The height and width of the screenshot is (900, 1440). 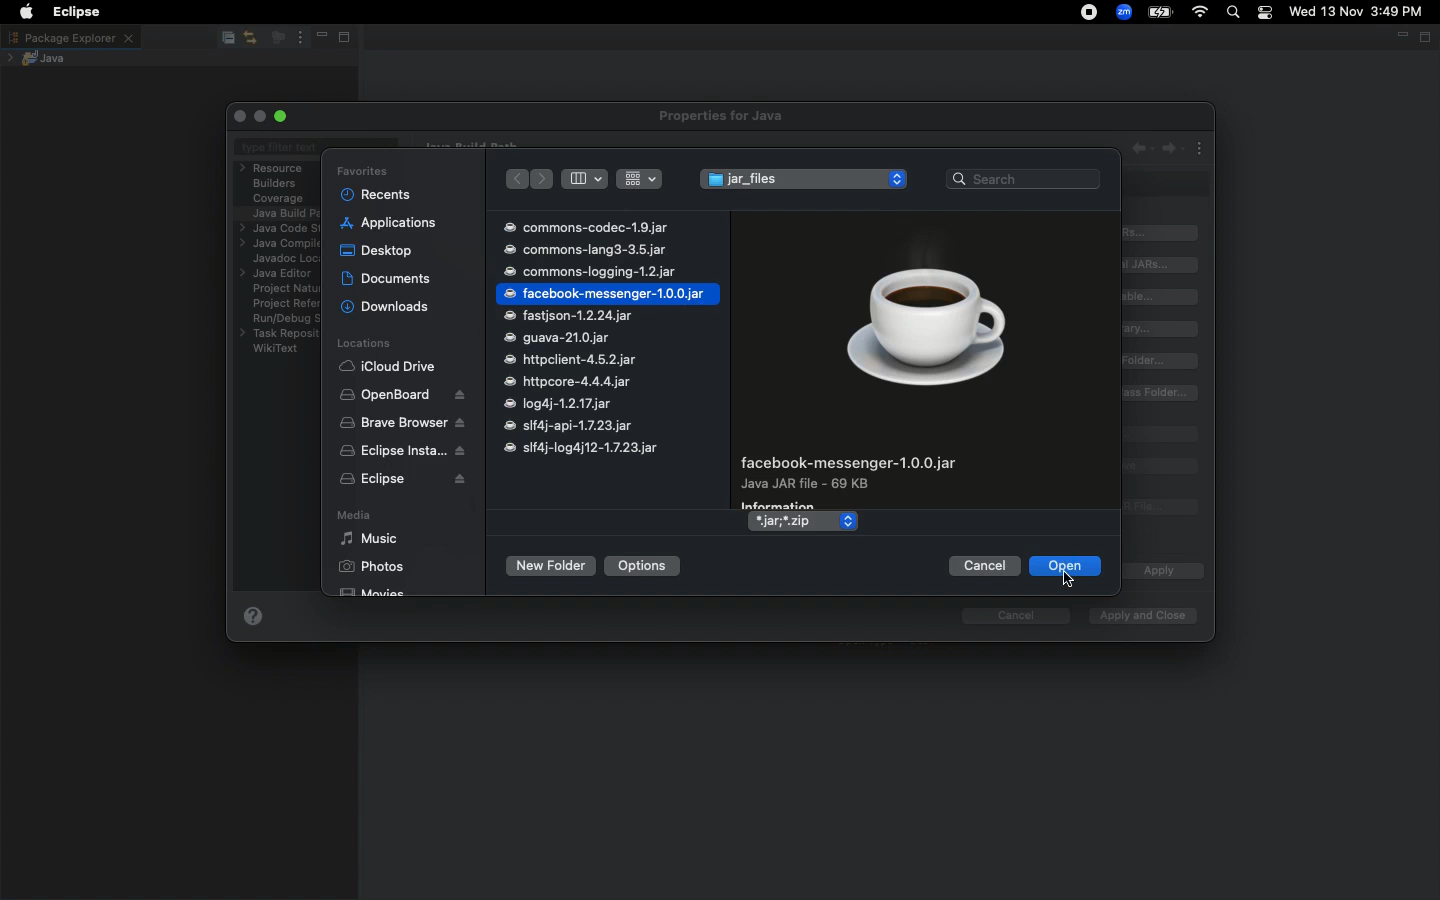 What do you see at coordinates (389, 223) in the screenshot?
I see `Applications` at bounding box center [389, 223].